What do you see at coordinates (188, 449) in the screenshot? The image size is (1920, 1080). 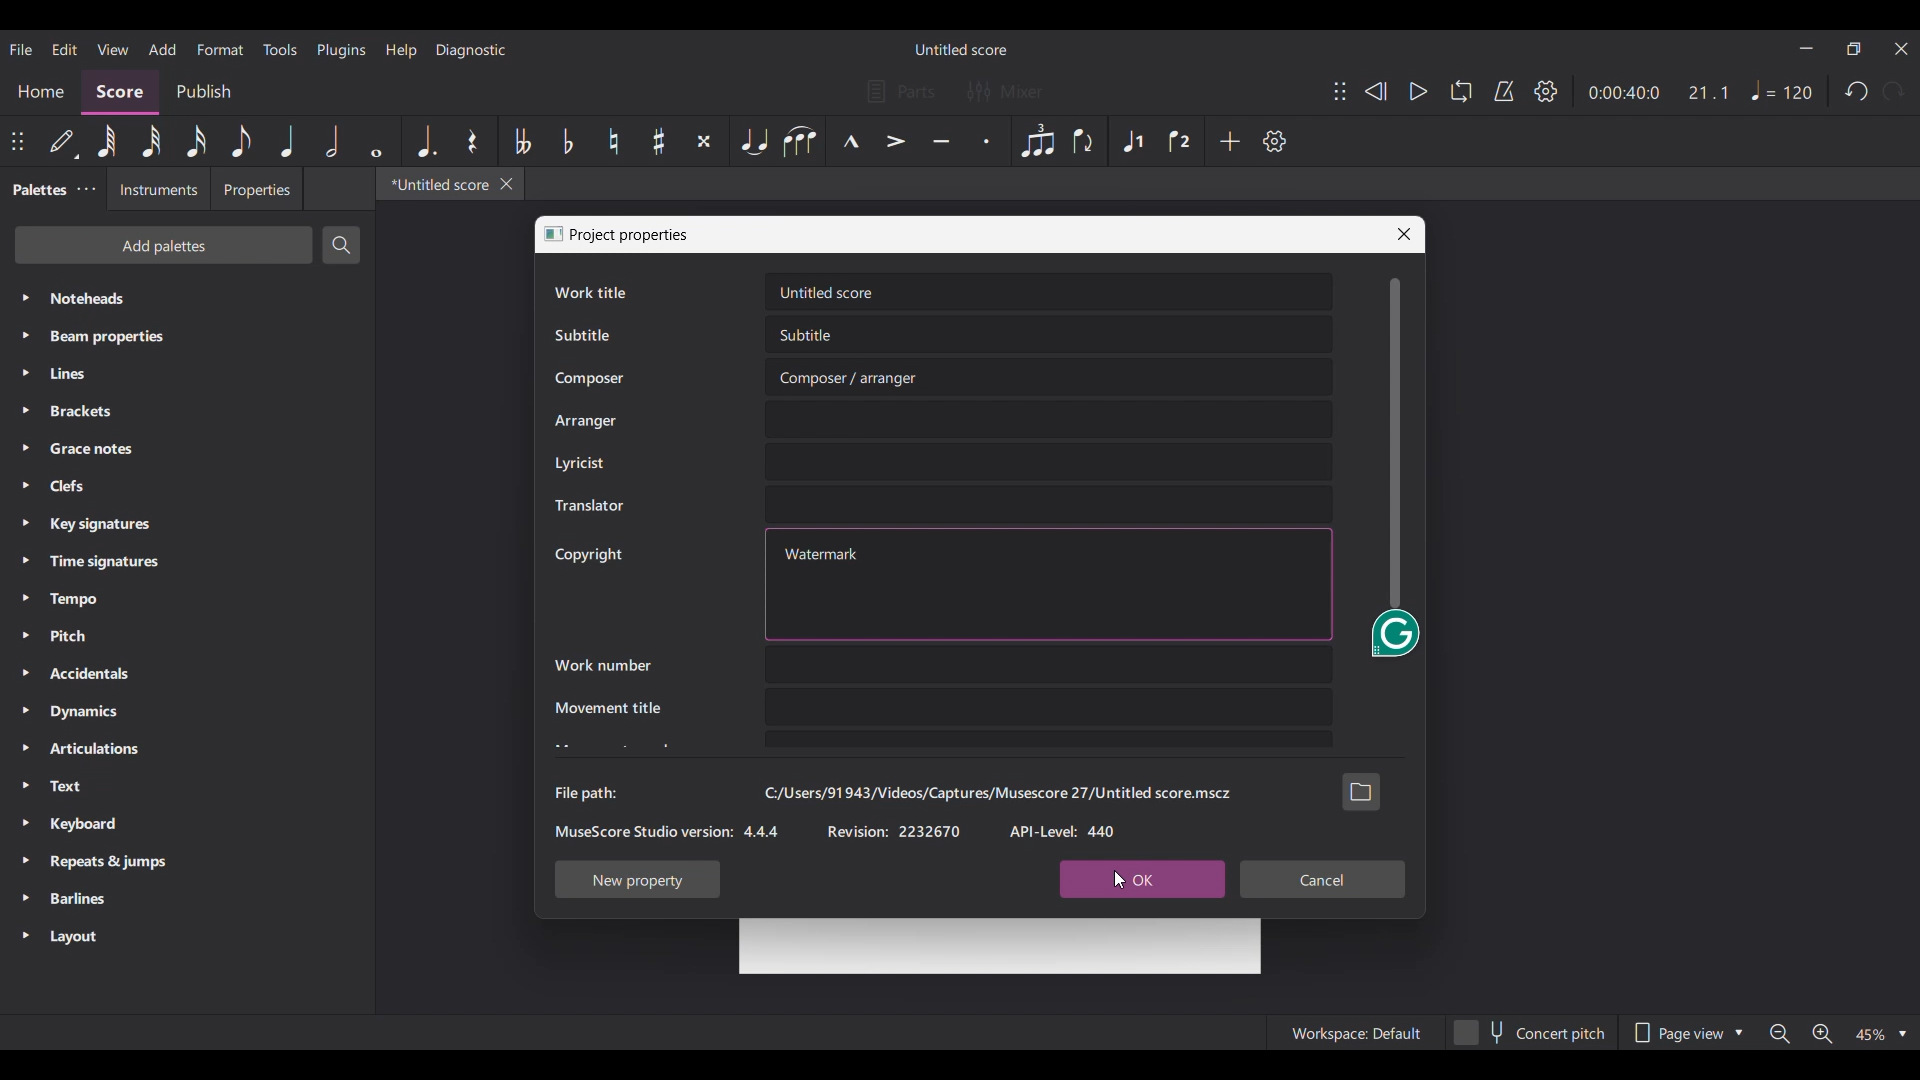 I see `Grace notes` at bounding box center [188, 449].